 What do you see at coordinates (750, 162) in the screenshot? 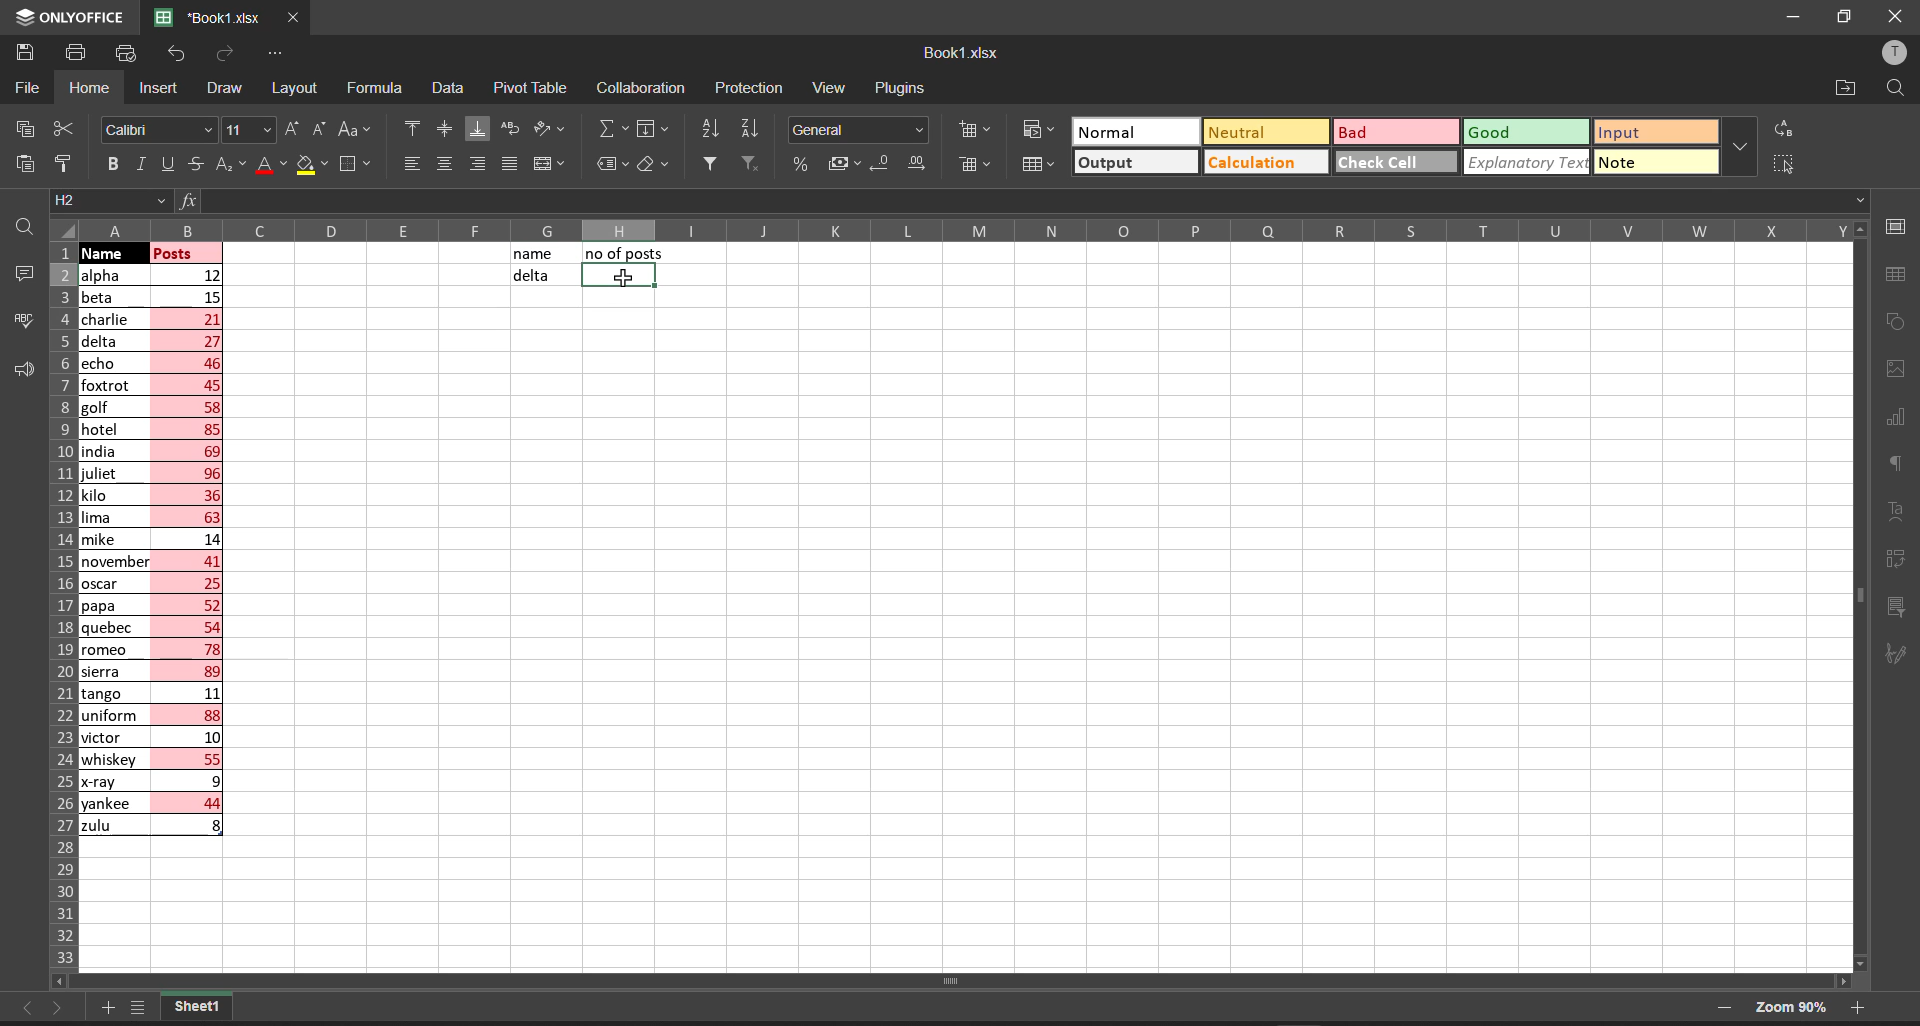
I see `clear filters` at bounding box center [750, 162].